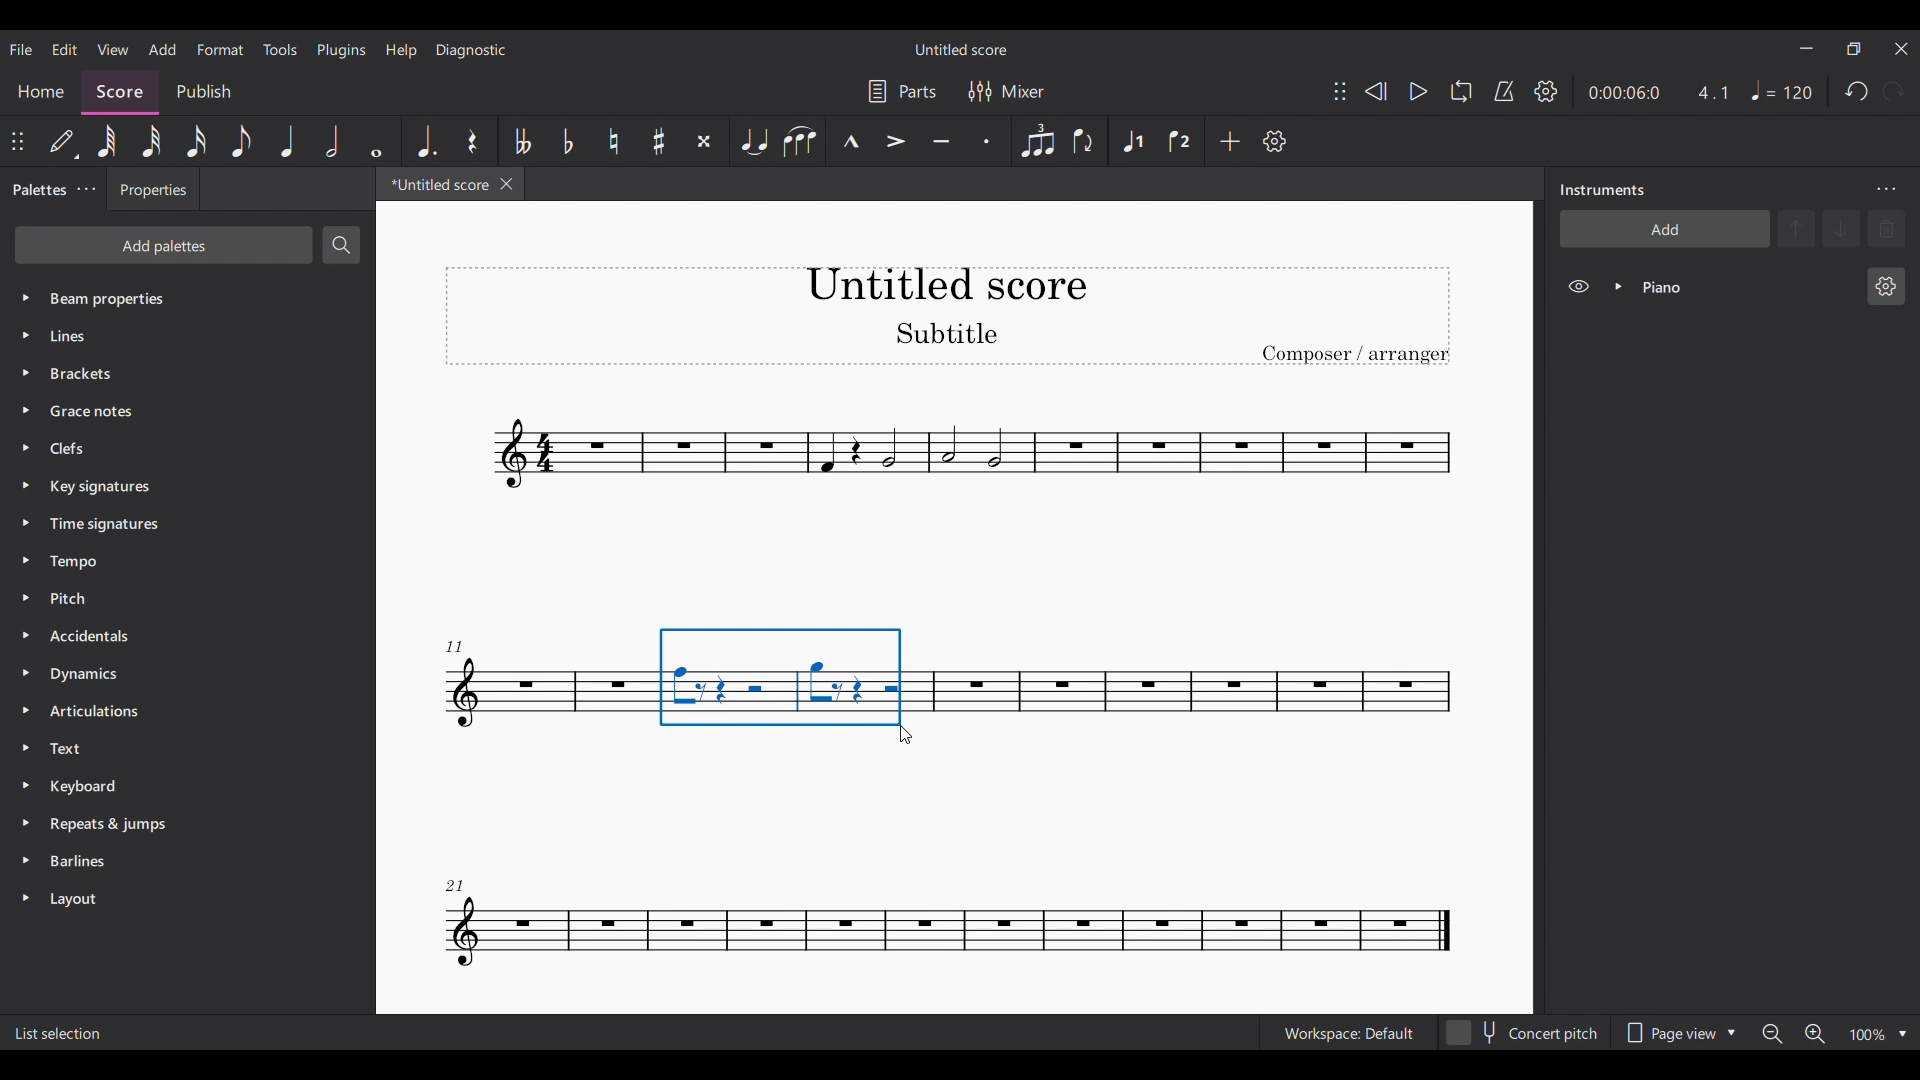 The image size is (1920, 1080). Describe the element at coordinates (332, 141) in the screenshot. I see `Half note` at that location.